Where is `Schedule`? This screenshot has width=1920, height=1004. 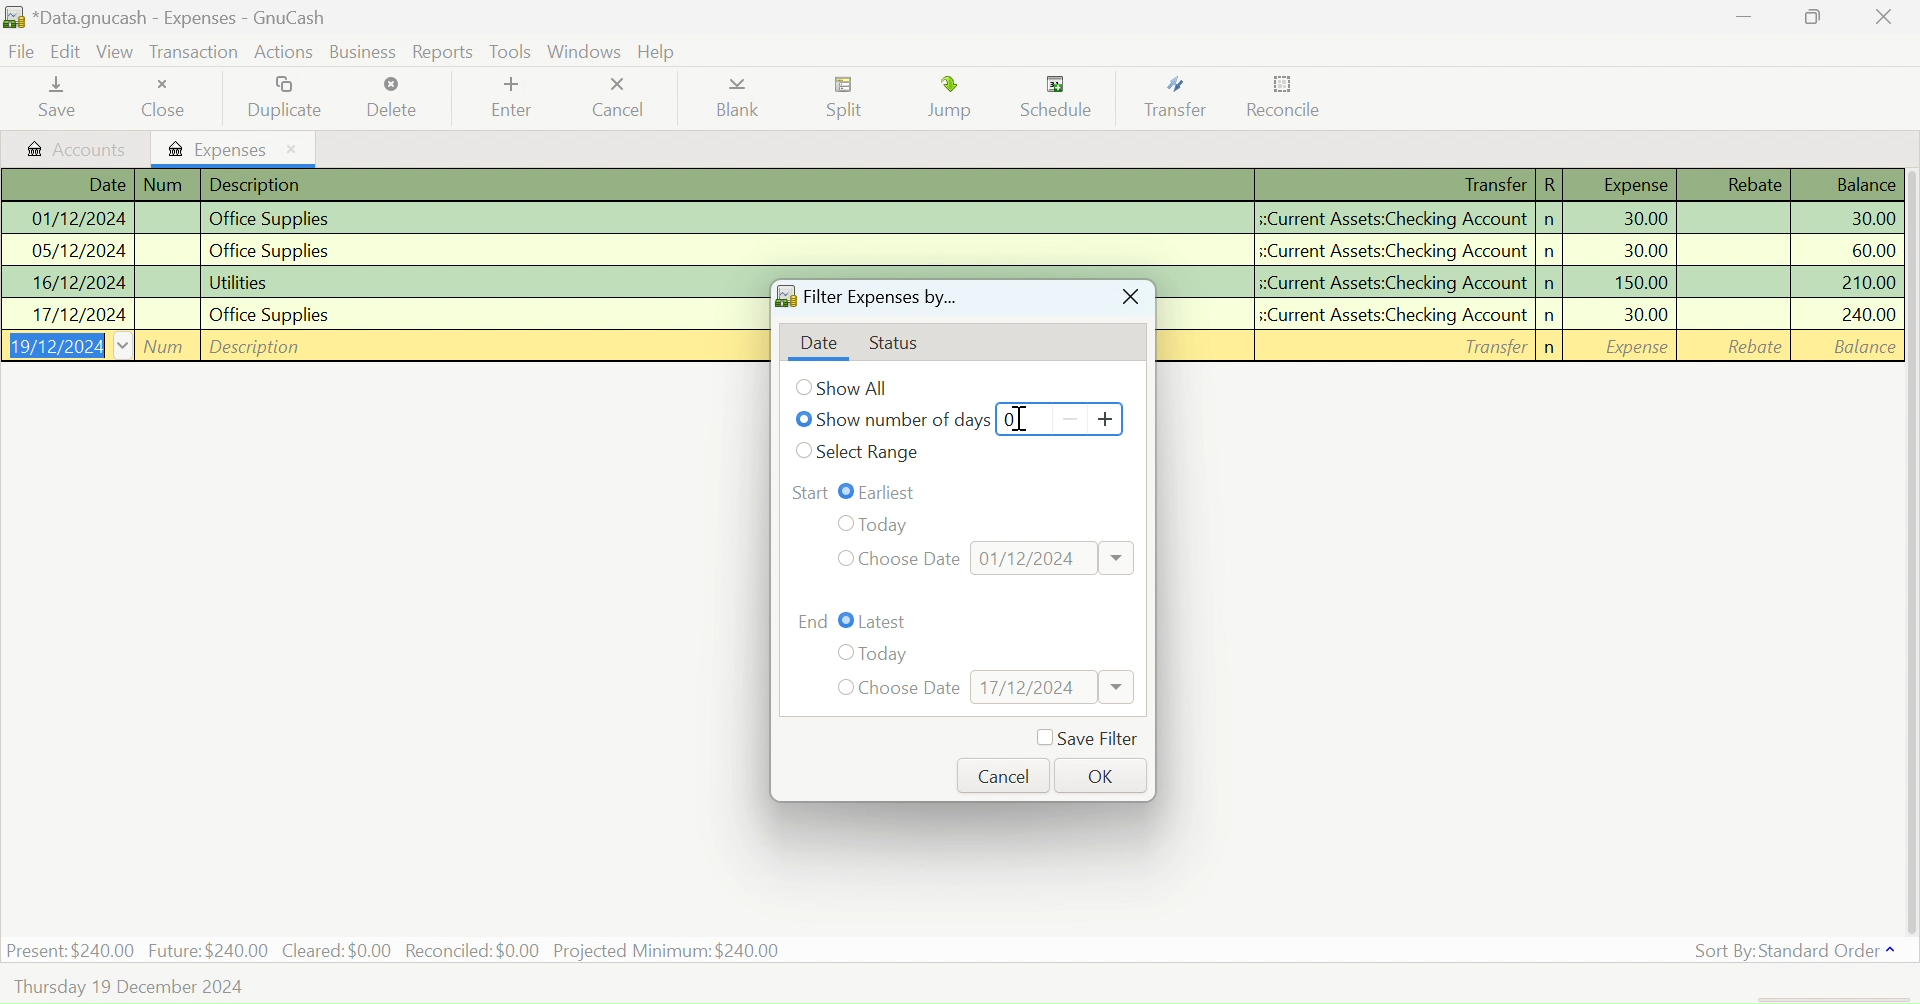 Schedule is located at coordinates (1063, 98).